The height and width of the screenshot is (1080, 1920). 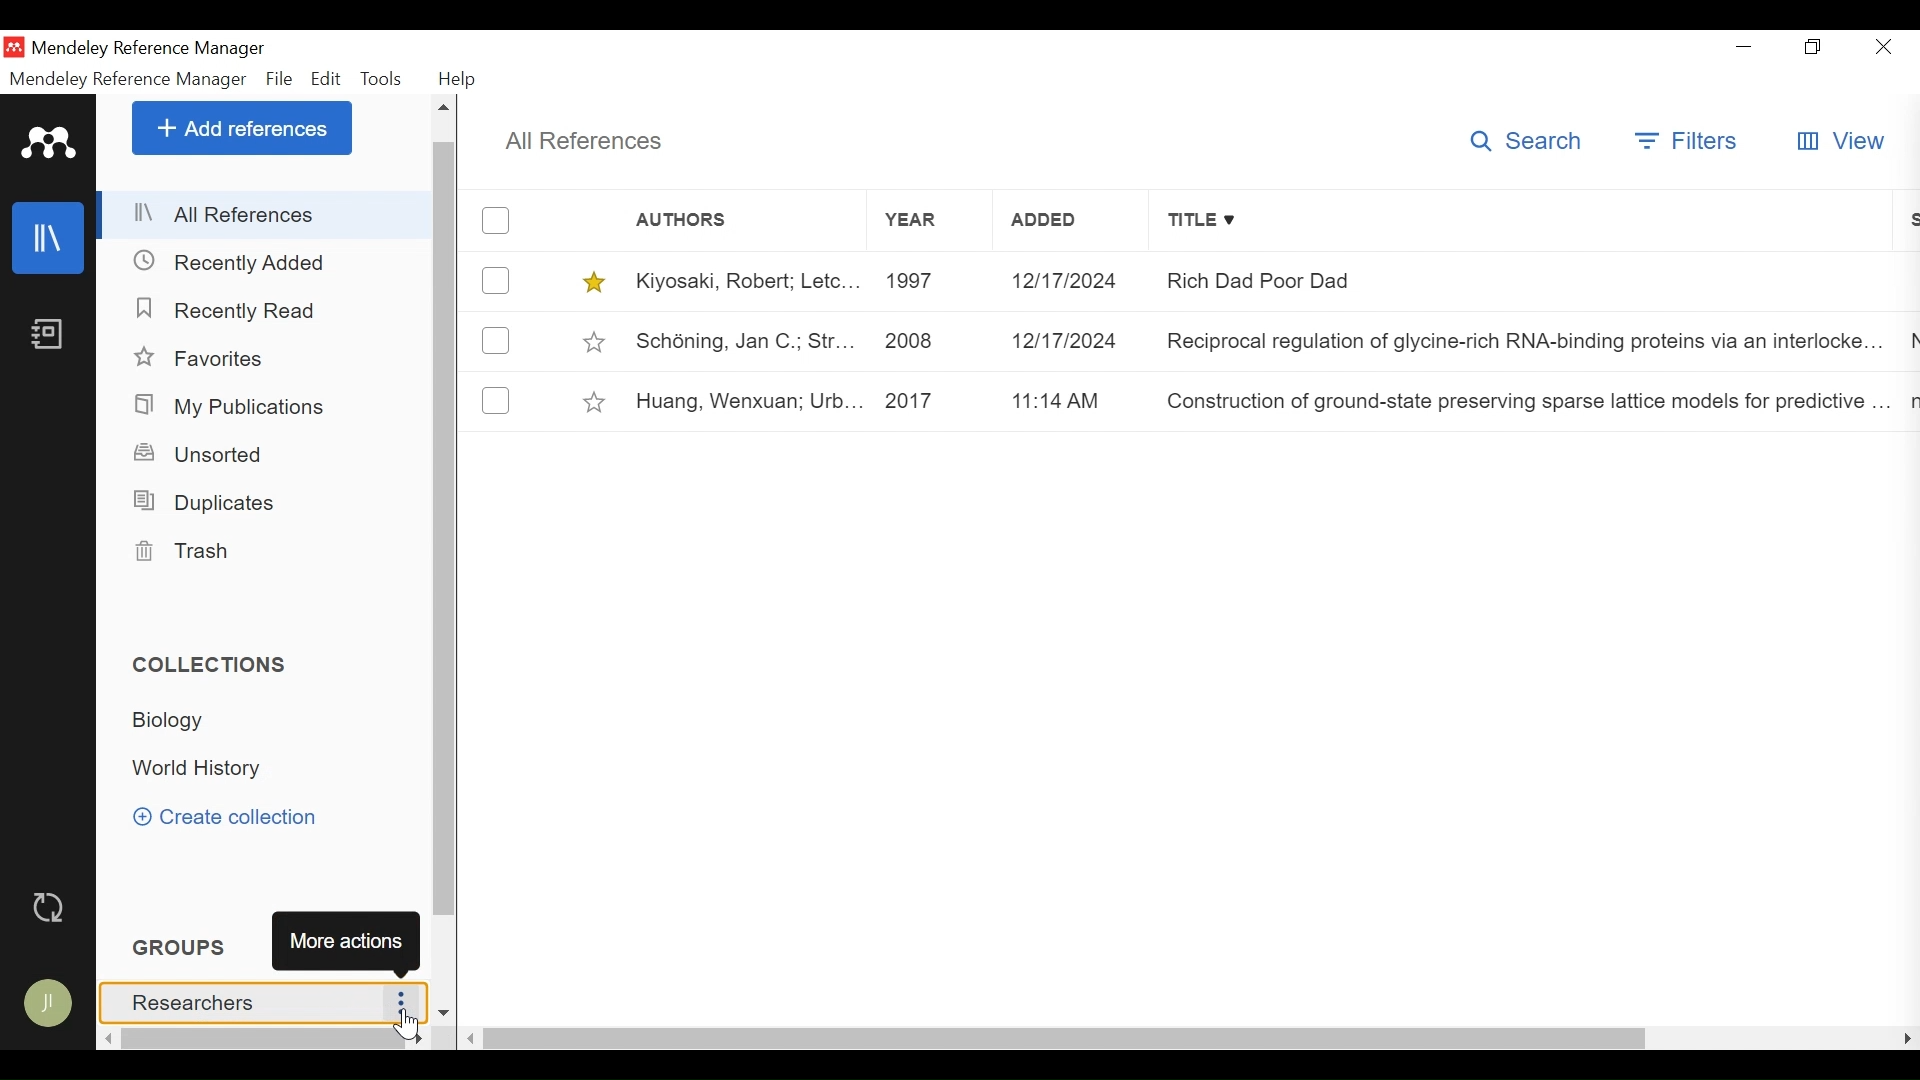 What do you see at coordinates (595, 283) in the screenshot?
I see `toggle Favorites` at bounding box center [595, 283].